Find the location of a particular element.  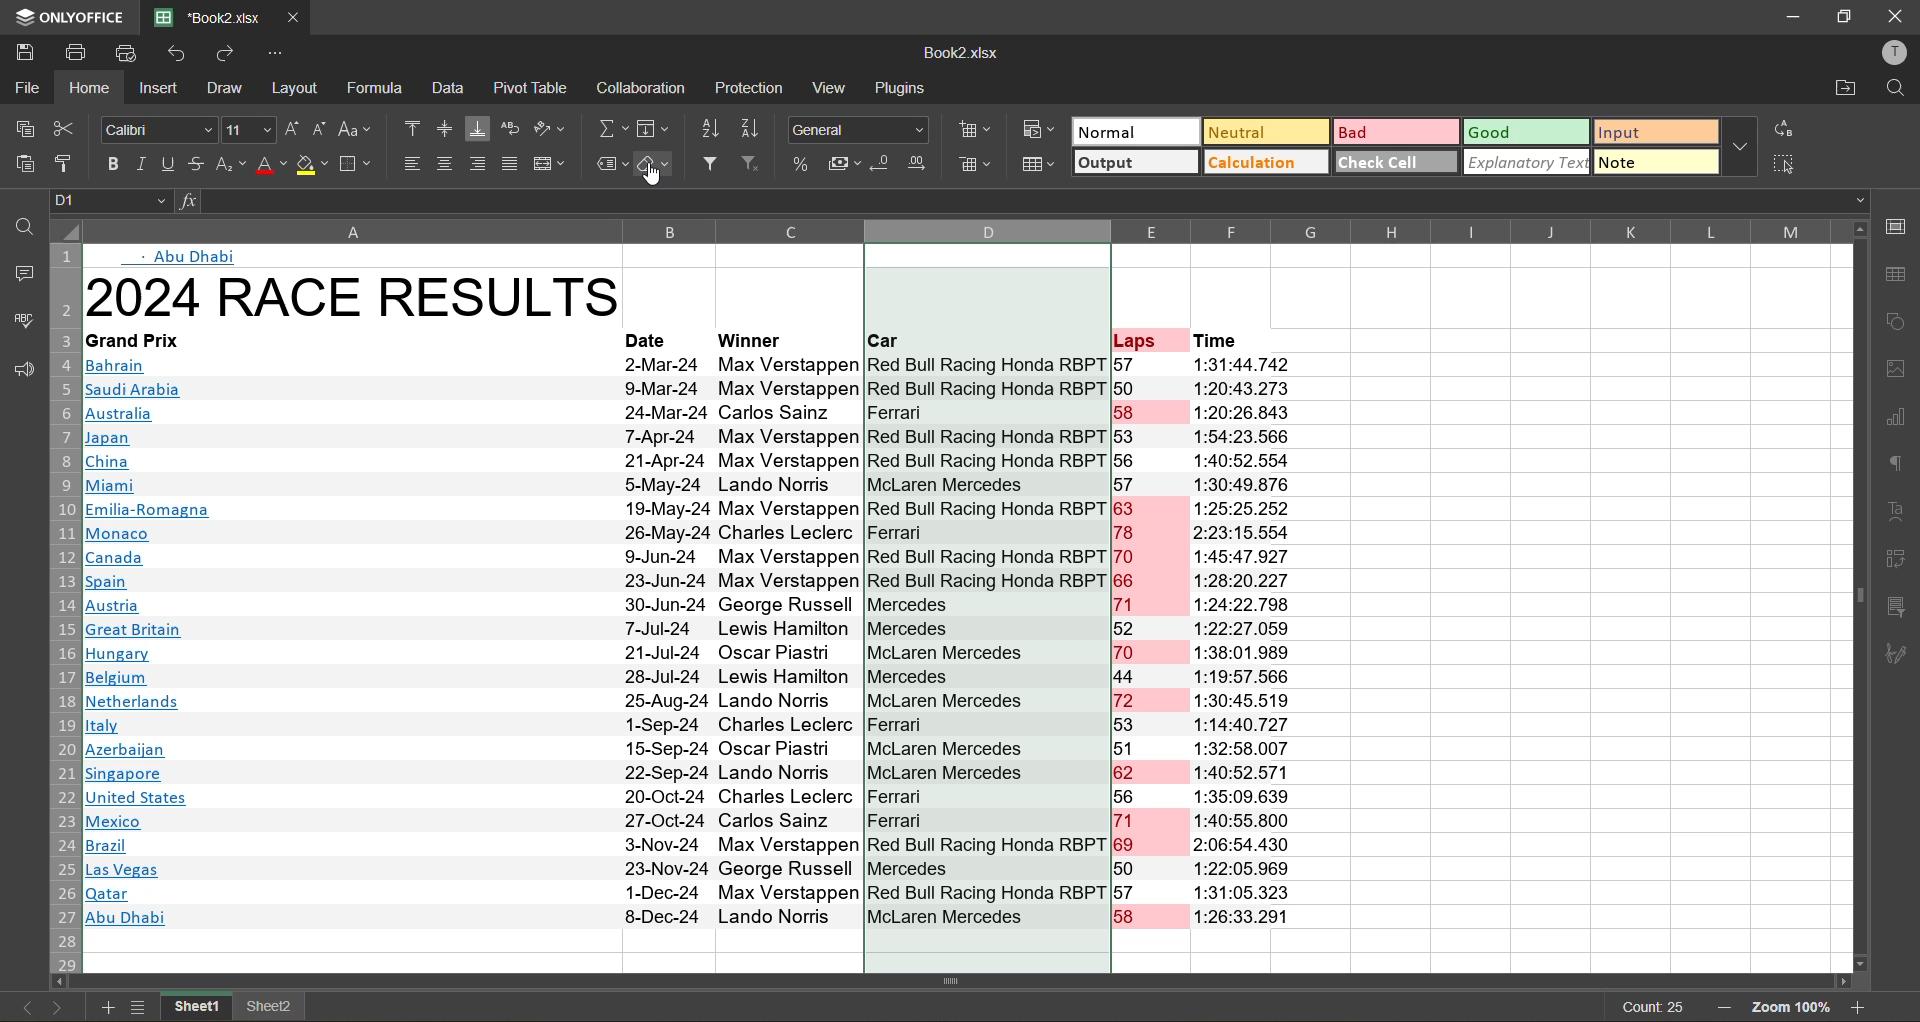

count 25 is located at coordinates (1649, 1007).